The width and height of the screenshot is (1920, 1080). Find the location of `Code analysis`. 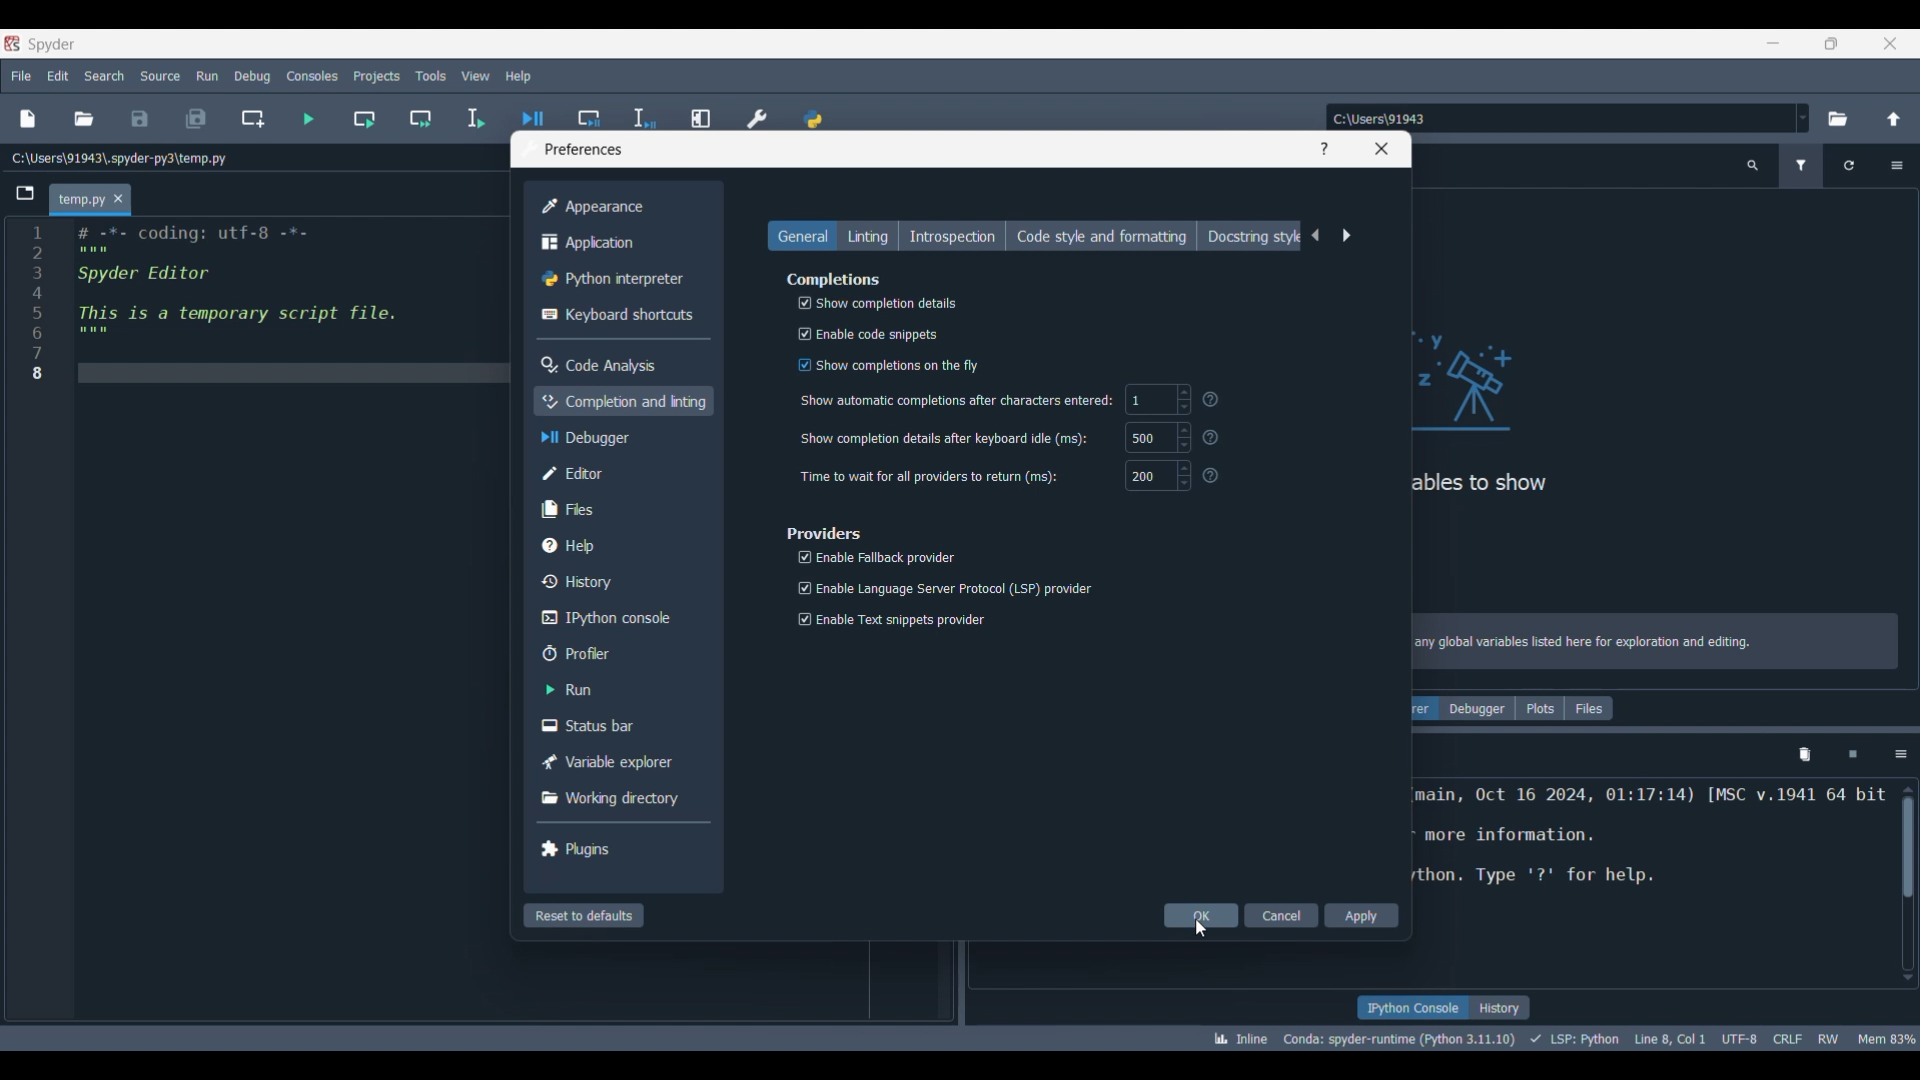

Code analysis is located at coordinates (617, 365).